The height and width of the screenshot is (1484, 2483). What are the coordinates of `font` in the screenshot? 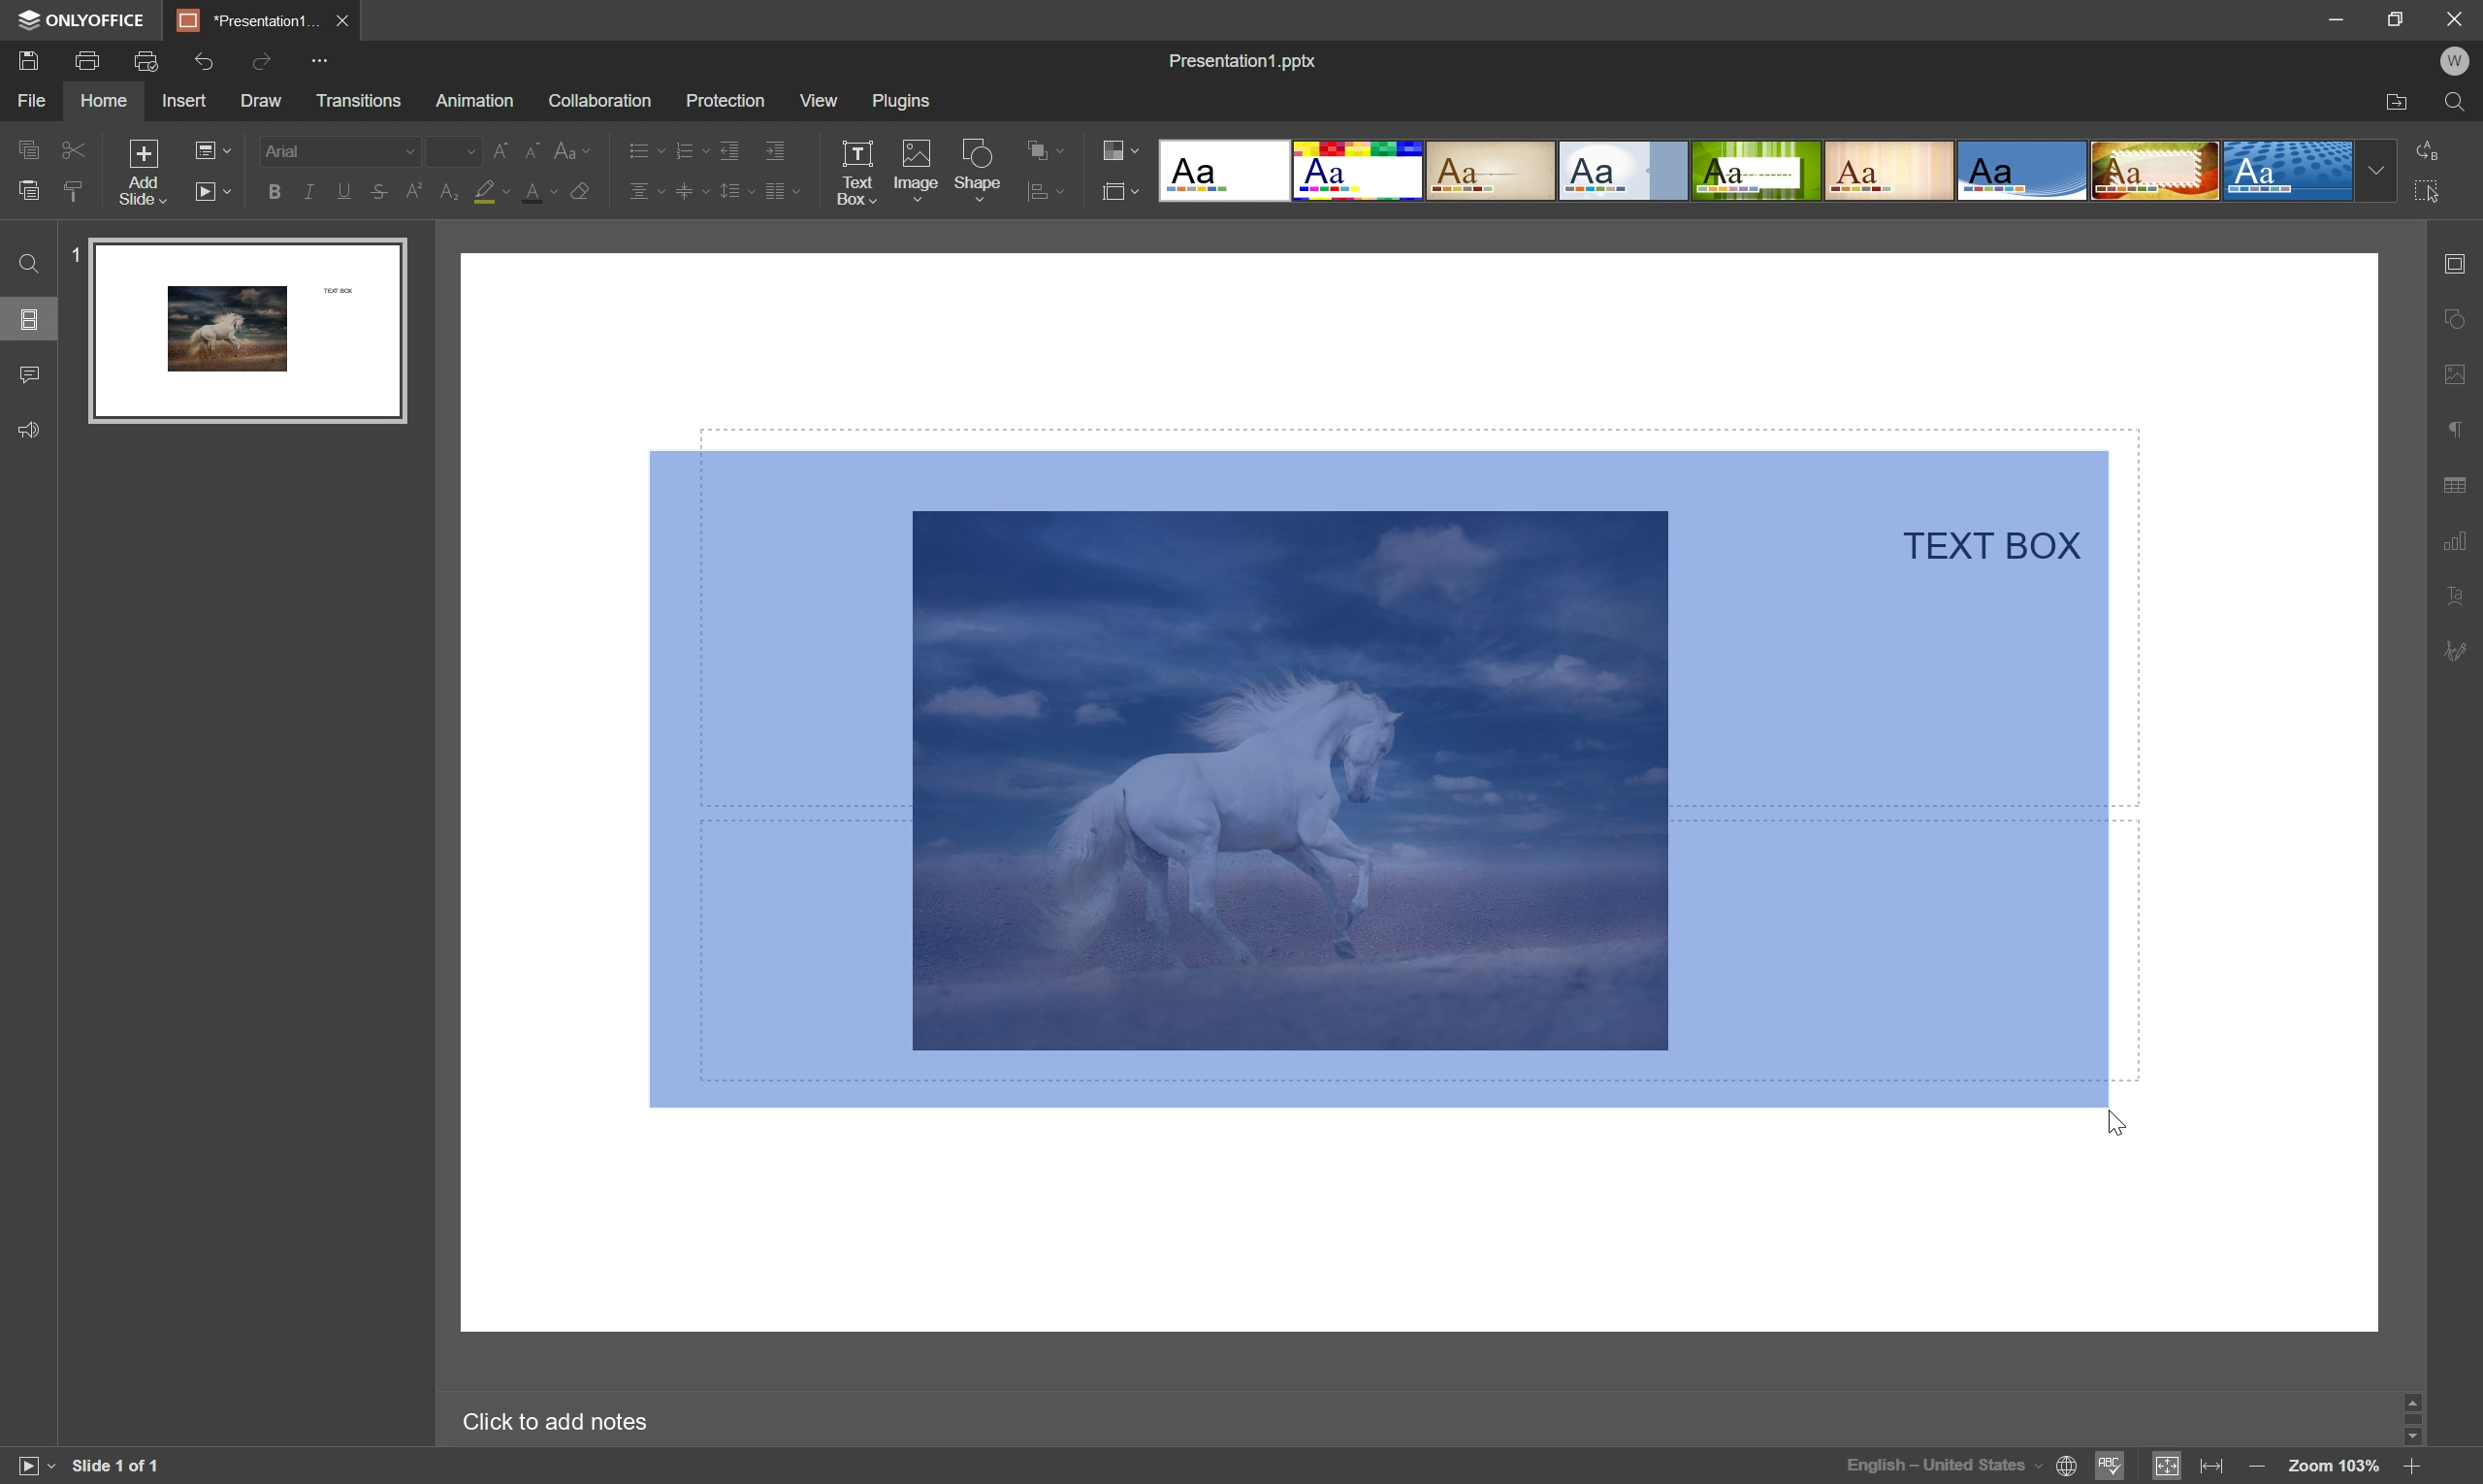 It's located at (337, 148).